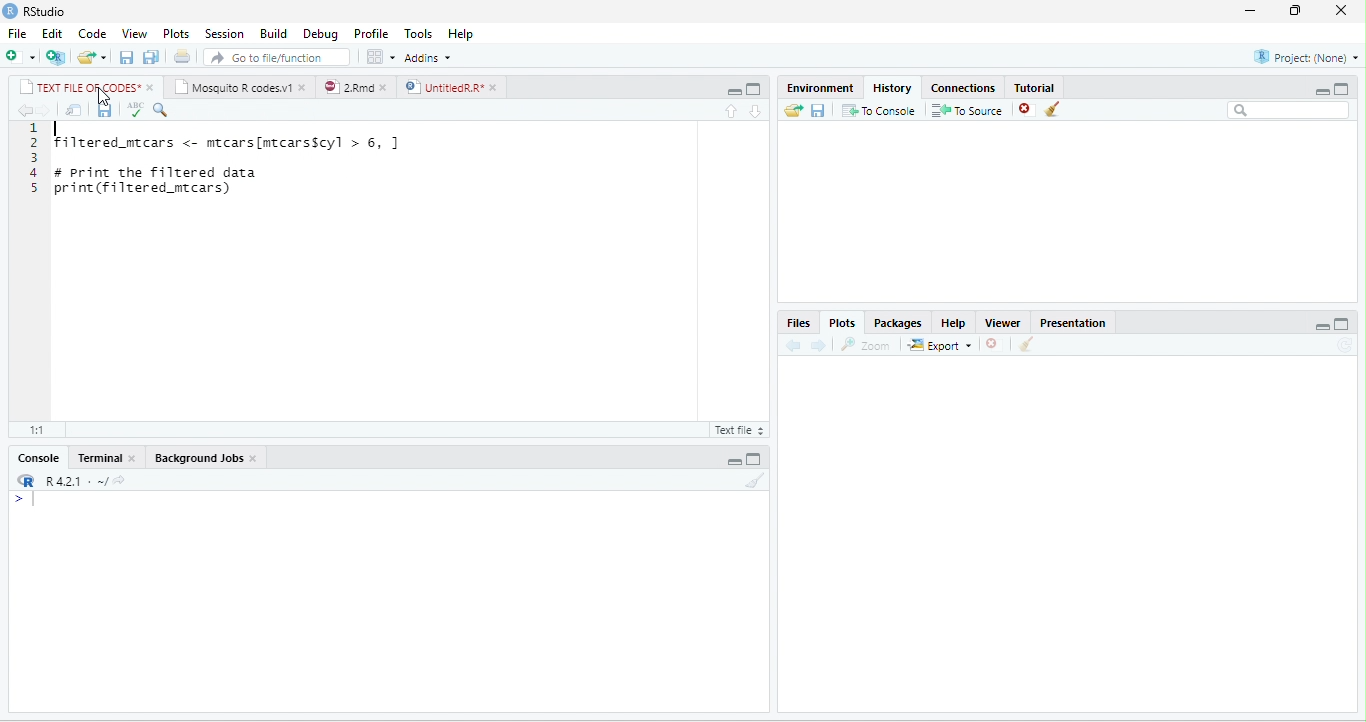  What do you see at coordinates (55, 57) in the screenshot?
I see `new project` at bounding box center [55, 57].